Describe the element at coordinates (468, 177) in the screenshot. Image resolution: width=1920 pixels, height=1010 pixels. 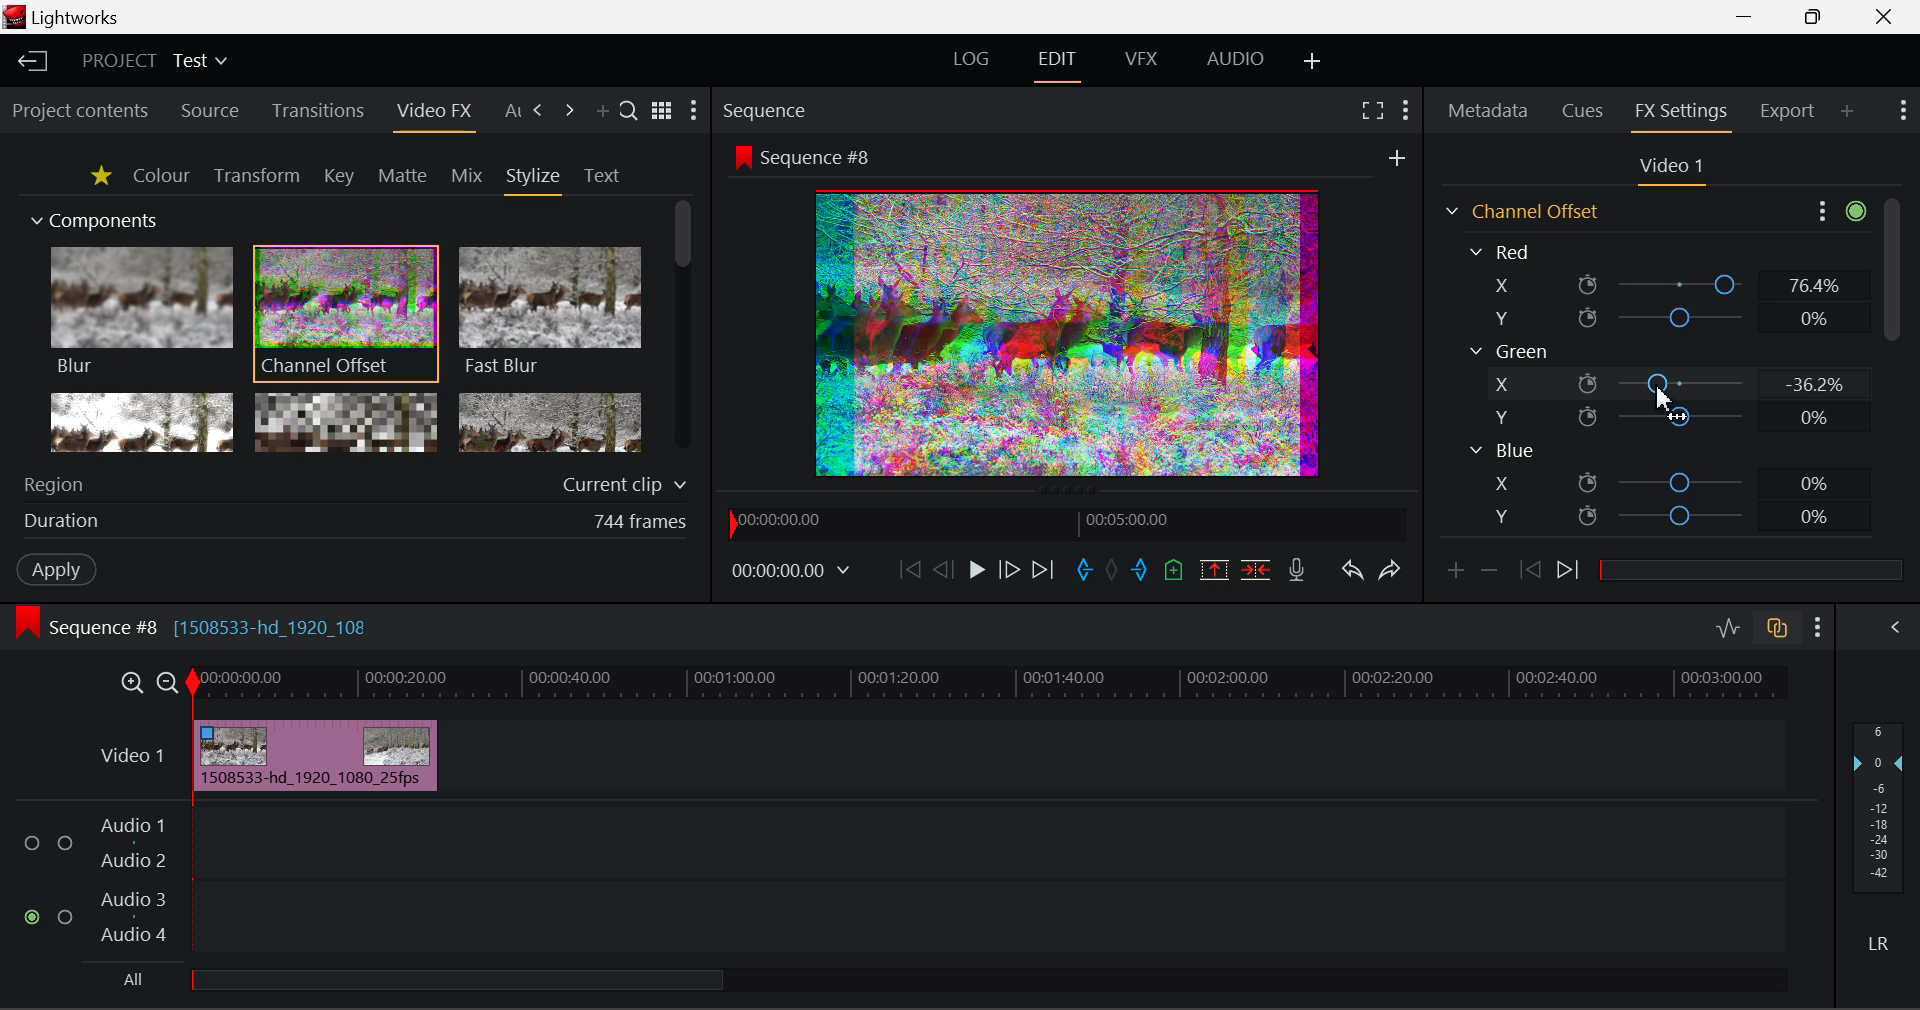
I see `Mix` at that location.